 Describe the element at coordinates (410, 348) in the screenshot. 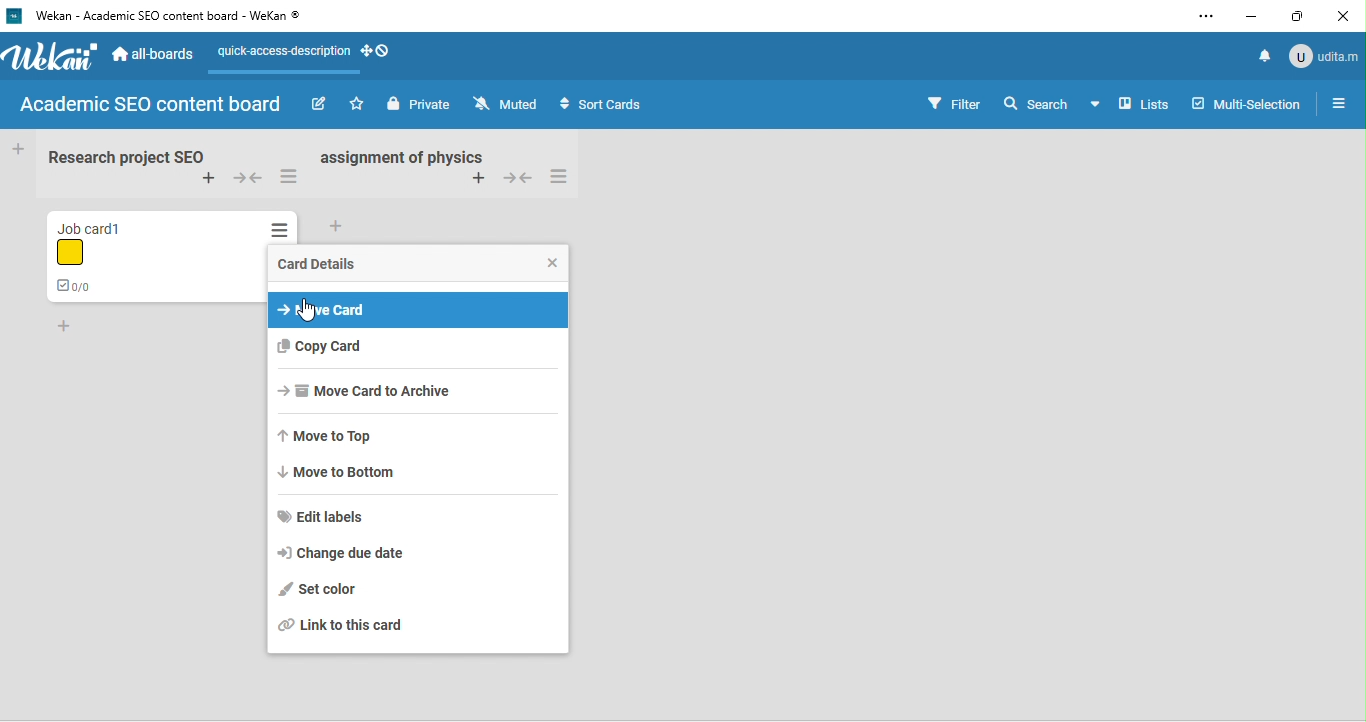

I see `copy card` at that location.